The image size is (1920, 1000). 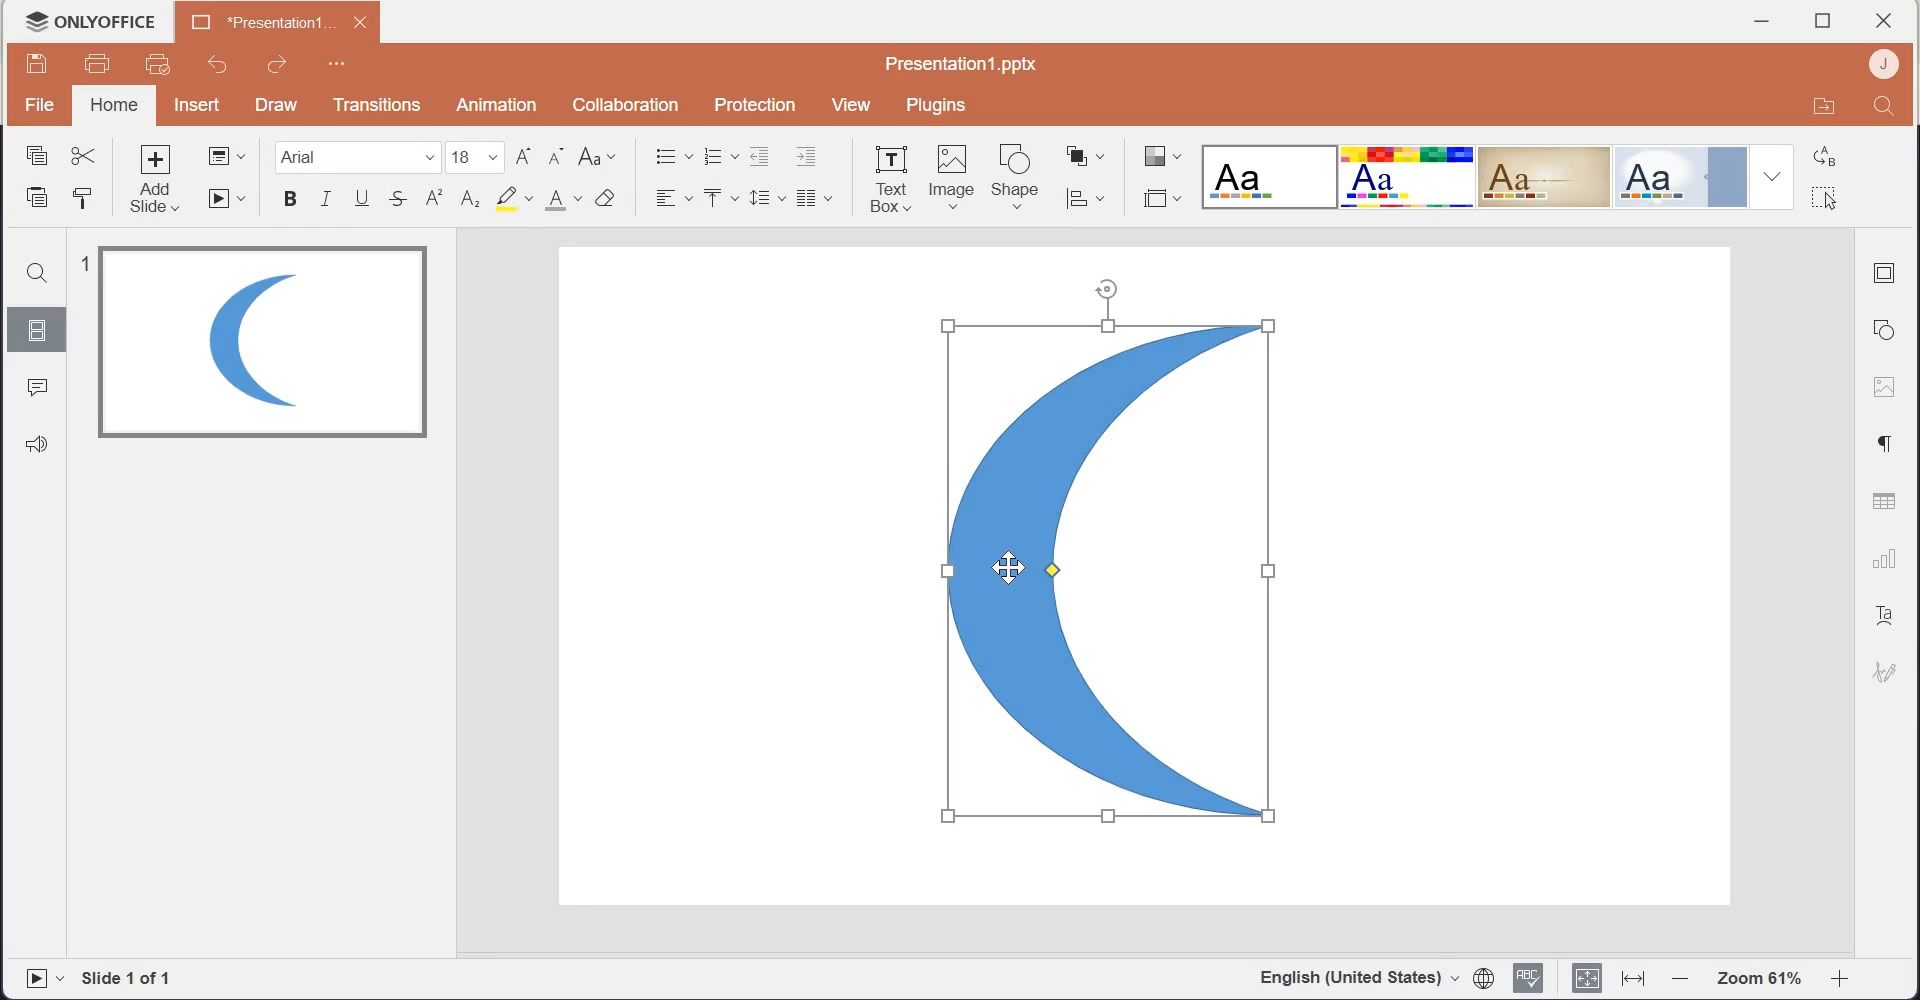 I want to click on Image, so click(x=262, y=344).